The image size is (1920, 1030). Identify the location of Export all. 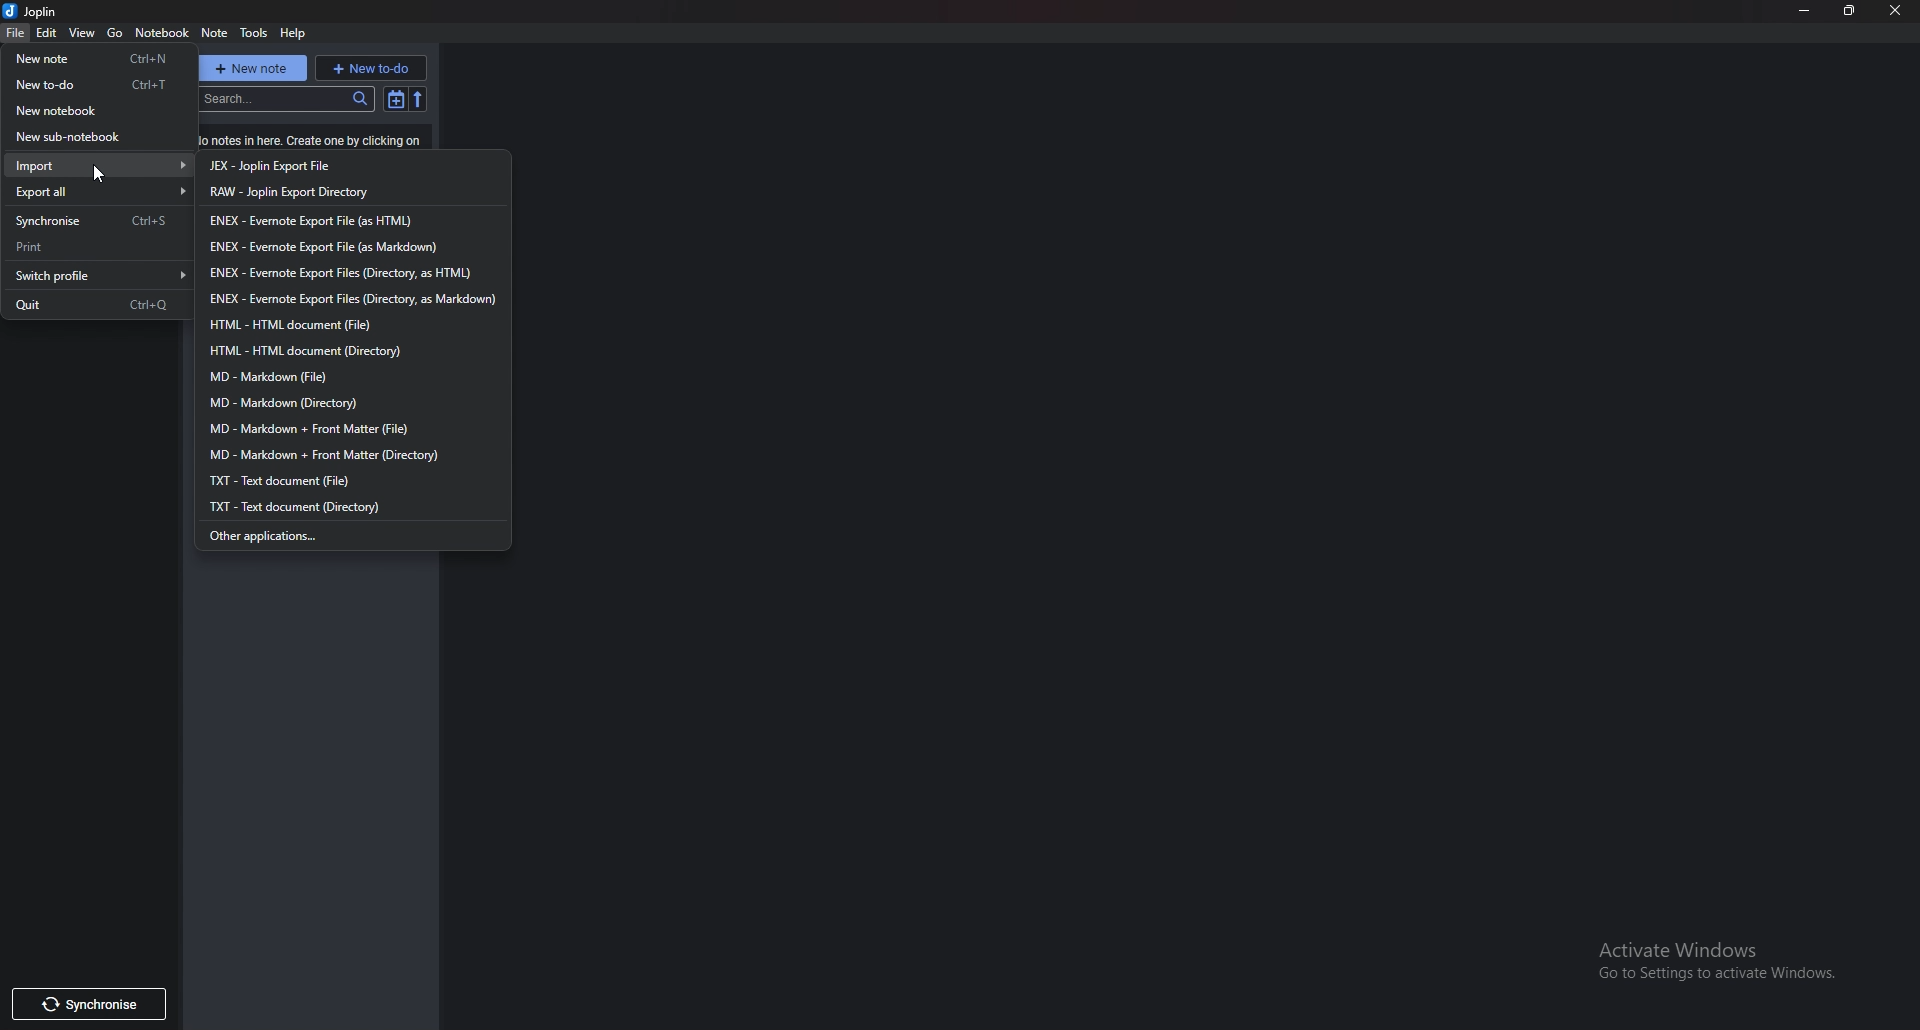
(100, 192).